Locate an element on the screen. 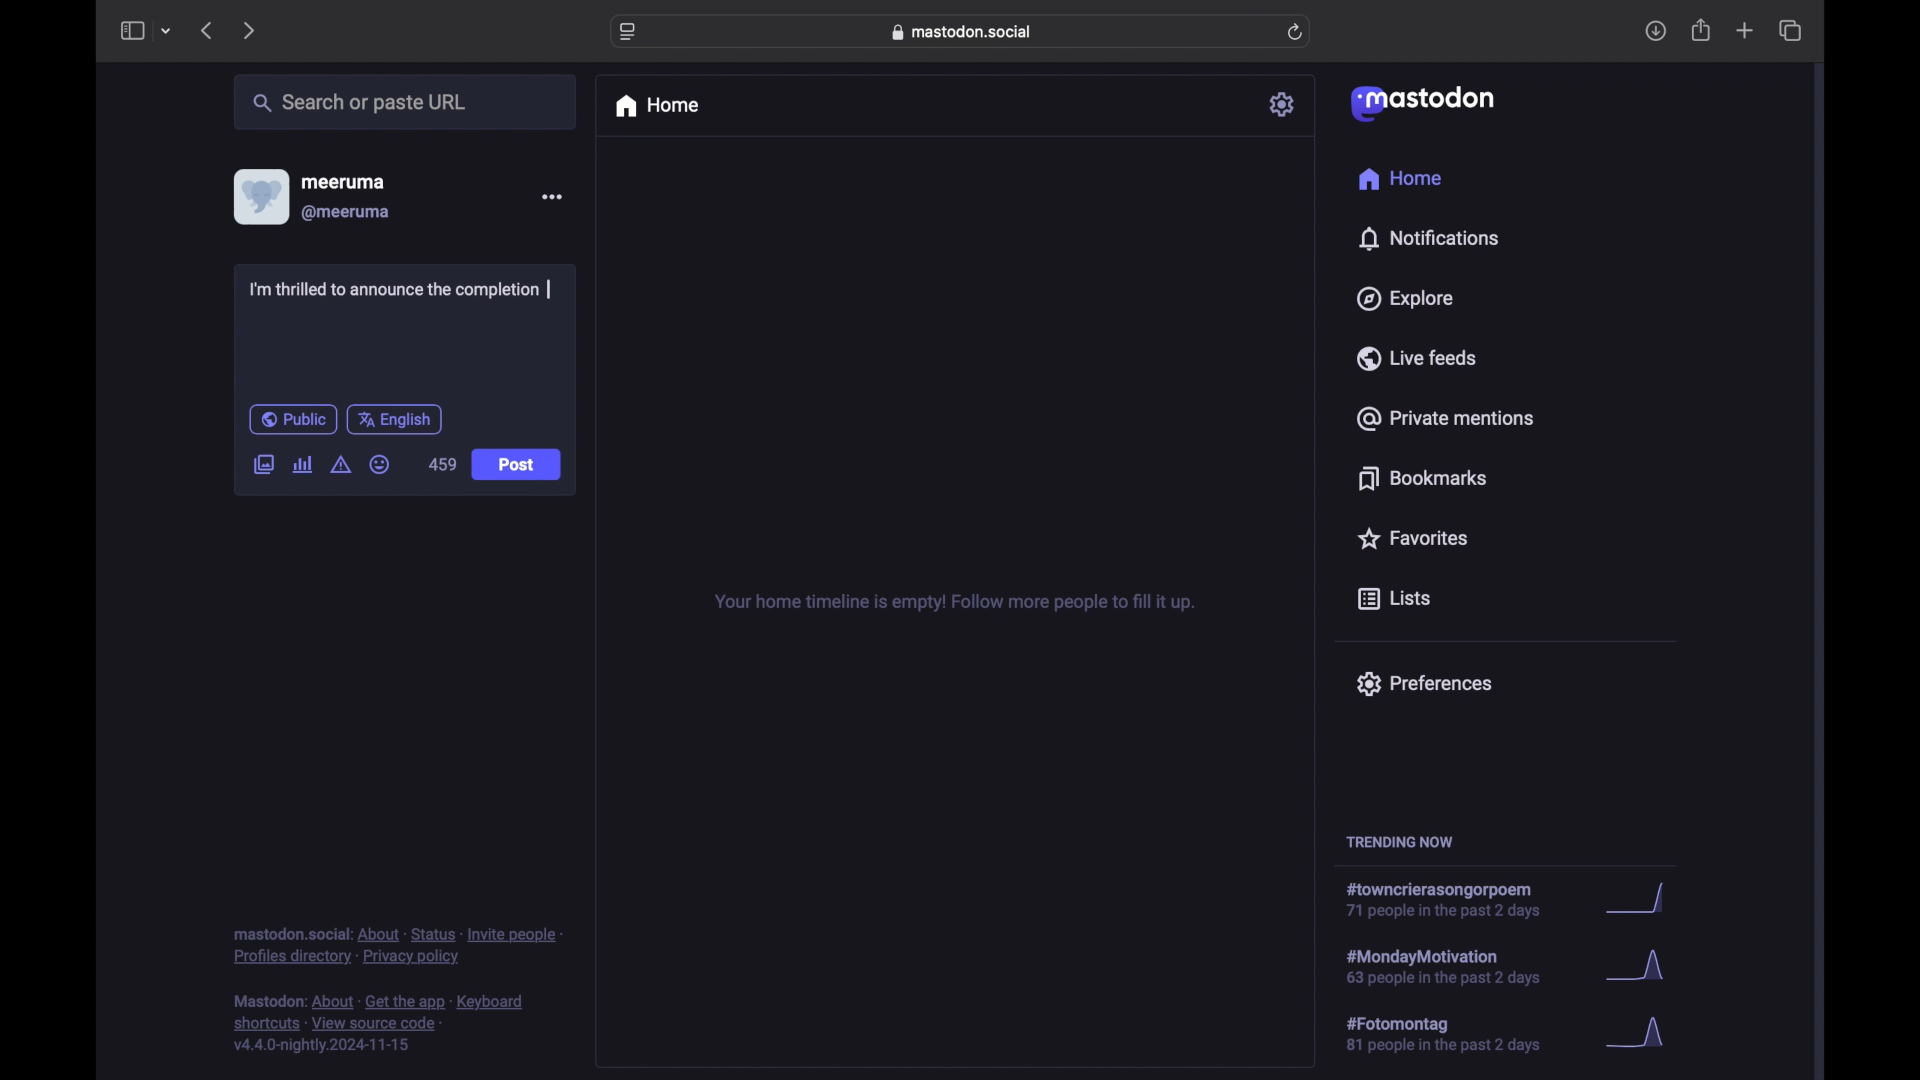 The image size is (1920, 1080). lists is located at coordinates (1394, 600).